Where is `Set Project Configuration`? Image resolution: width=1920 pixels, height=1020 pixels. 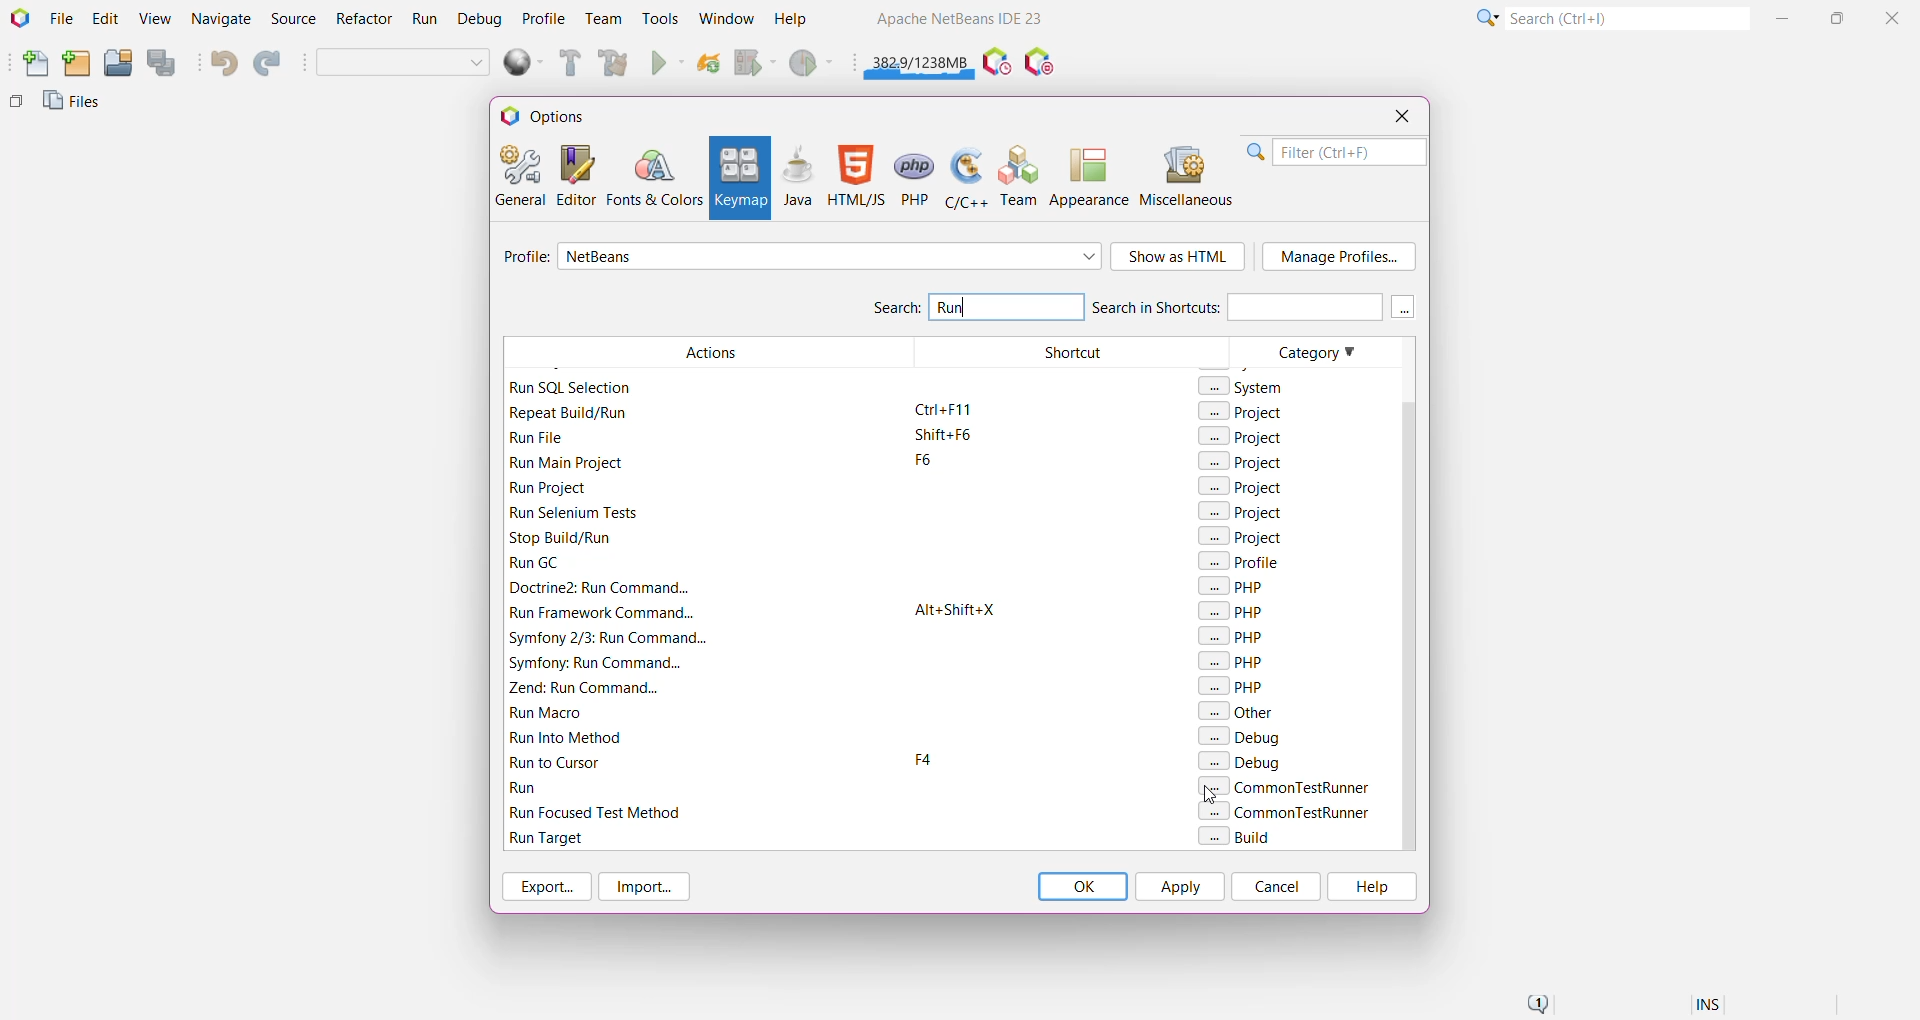 Set Project Configuration is located at coordinates (404, 64).